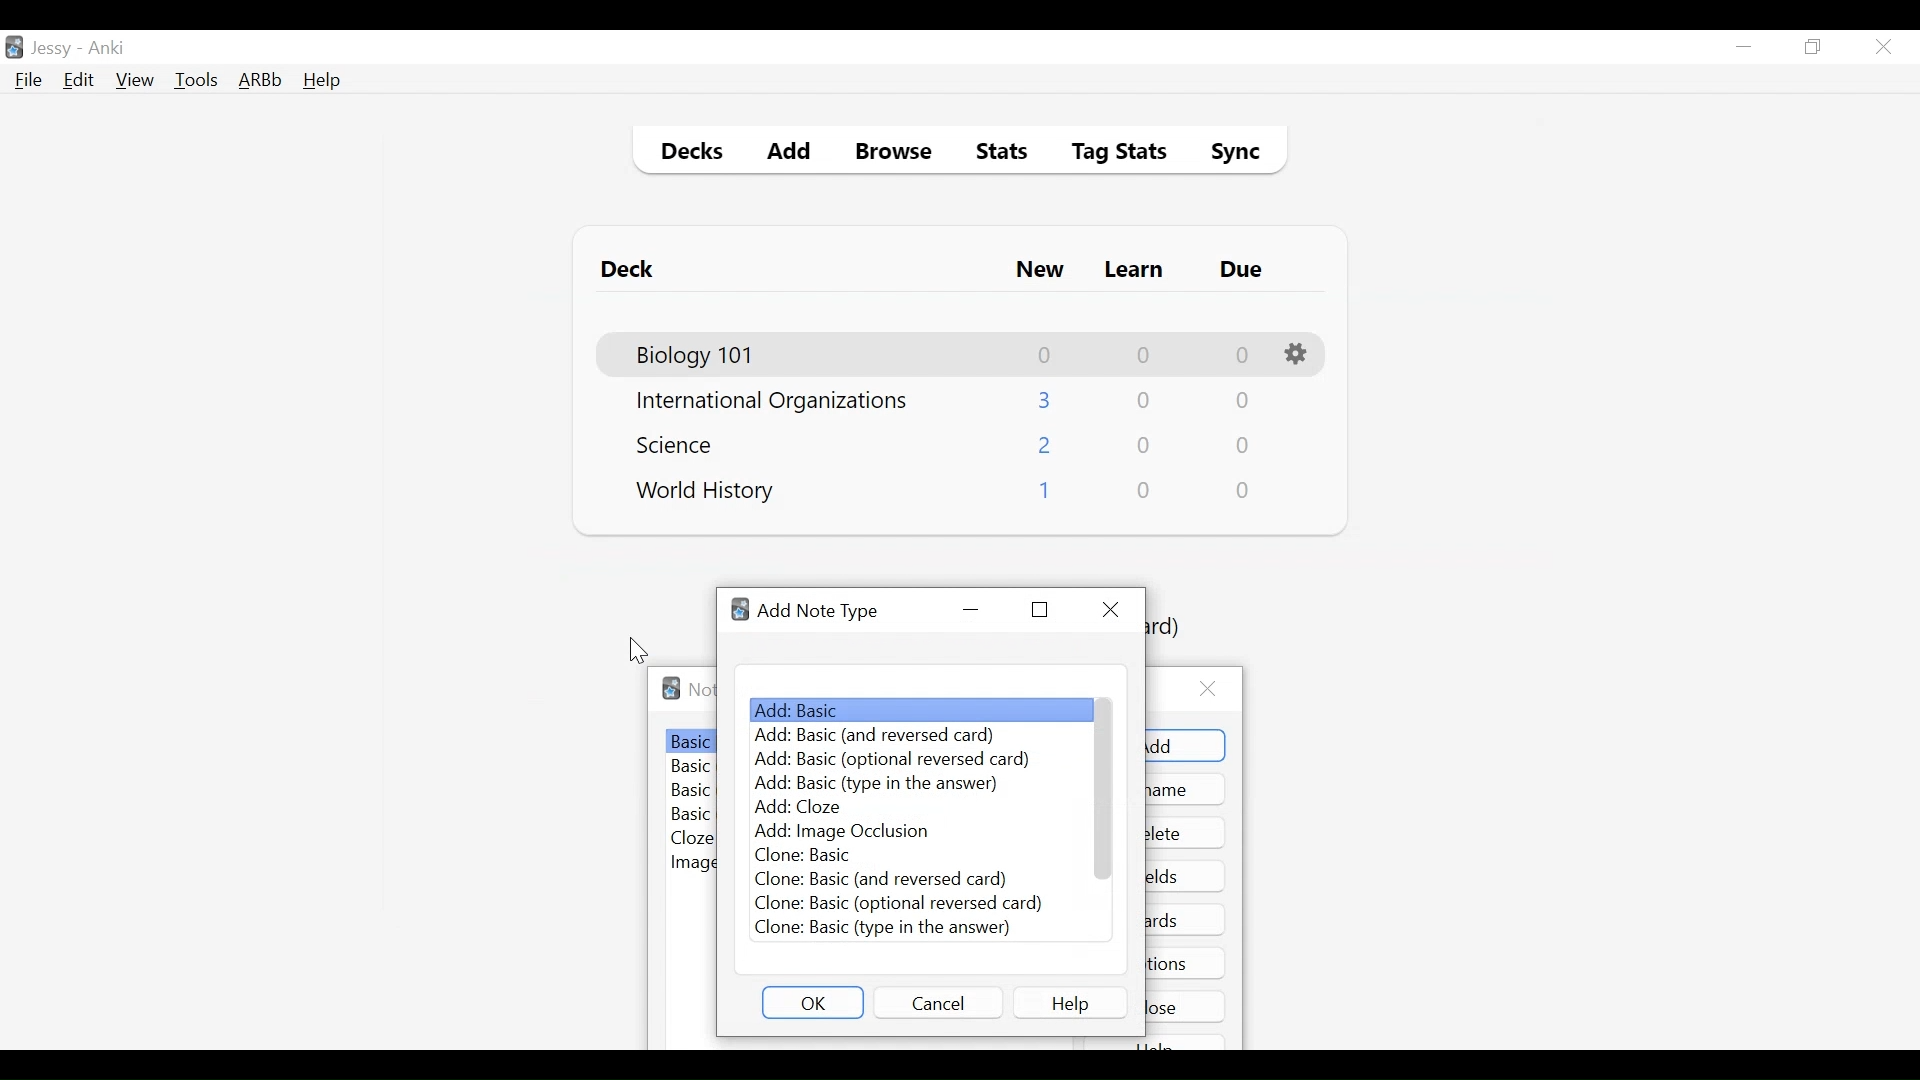 The height and width of the screenshot is (1080, 1920). I want to click on Add Basi, so click(916, 709).